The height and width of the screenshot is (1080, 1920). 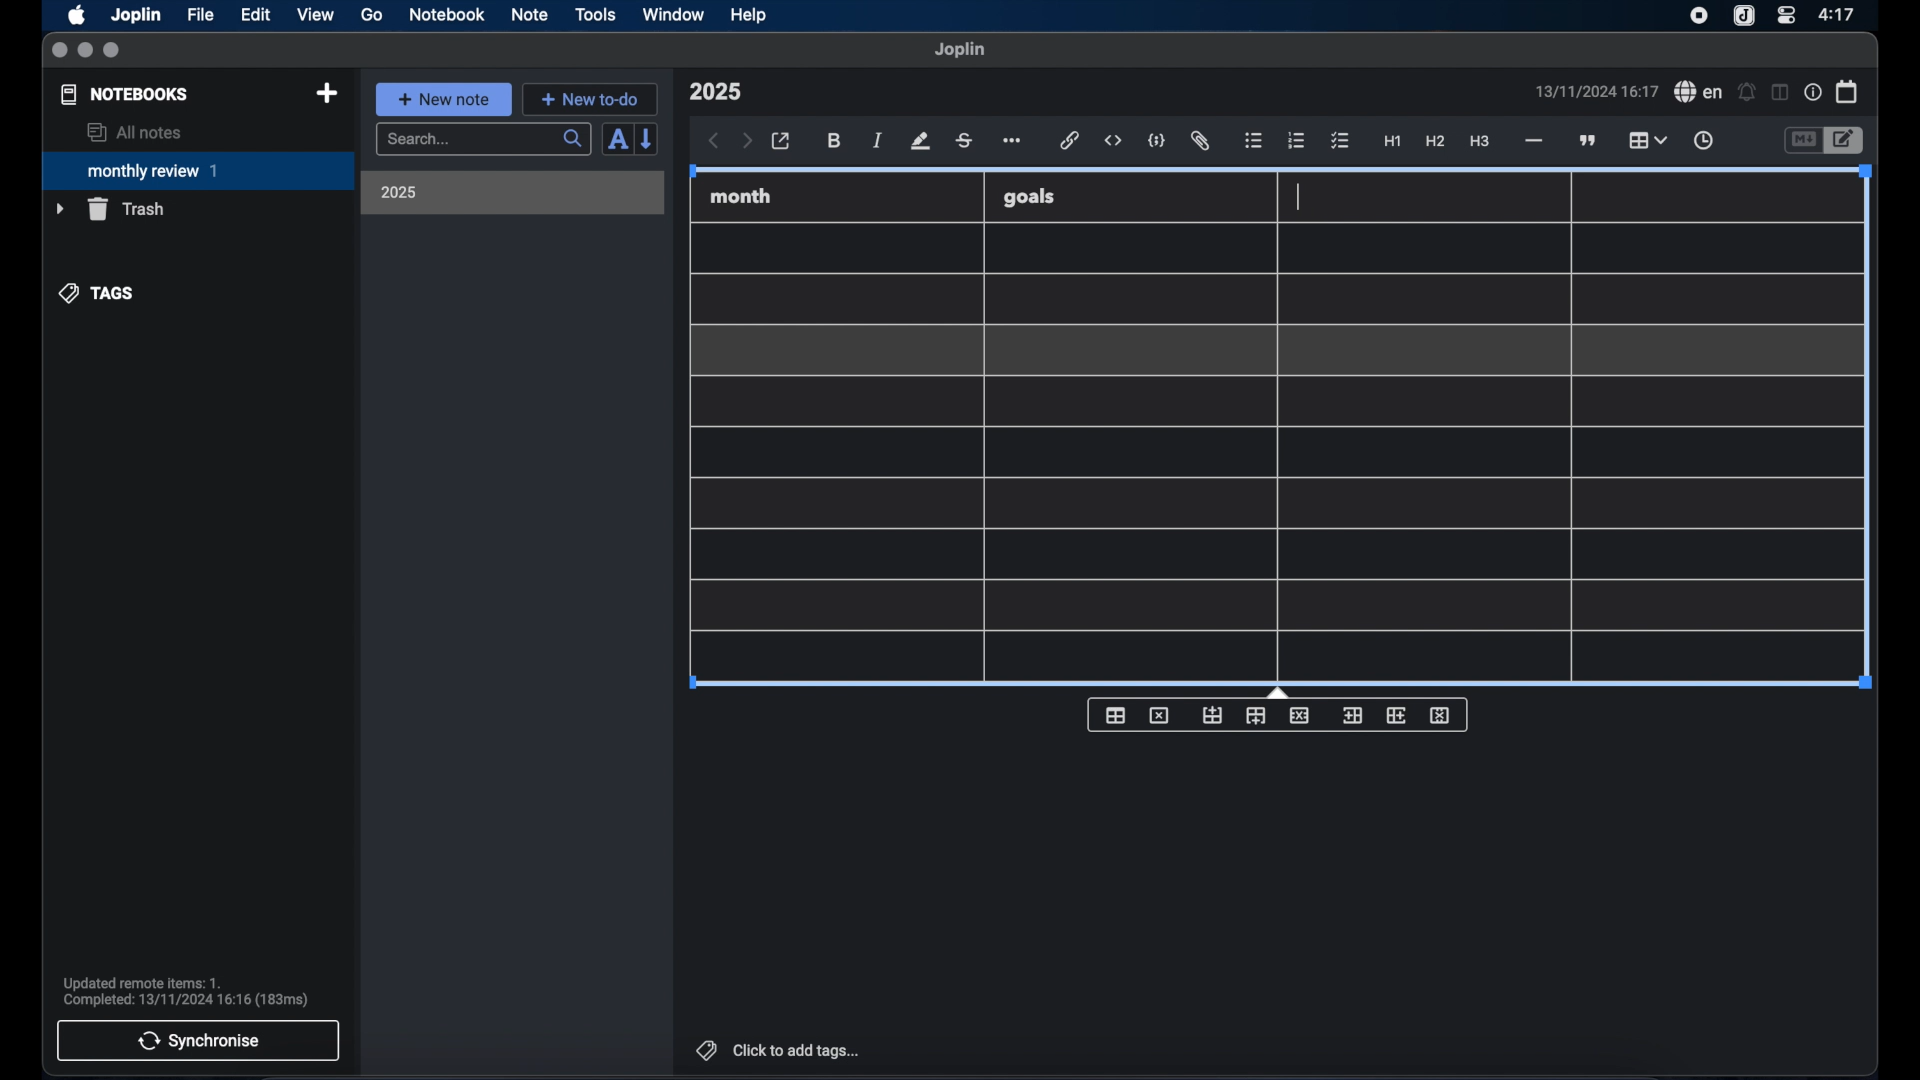 I want to click on synchronise, so click(x=198, y=1040).